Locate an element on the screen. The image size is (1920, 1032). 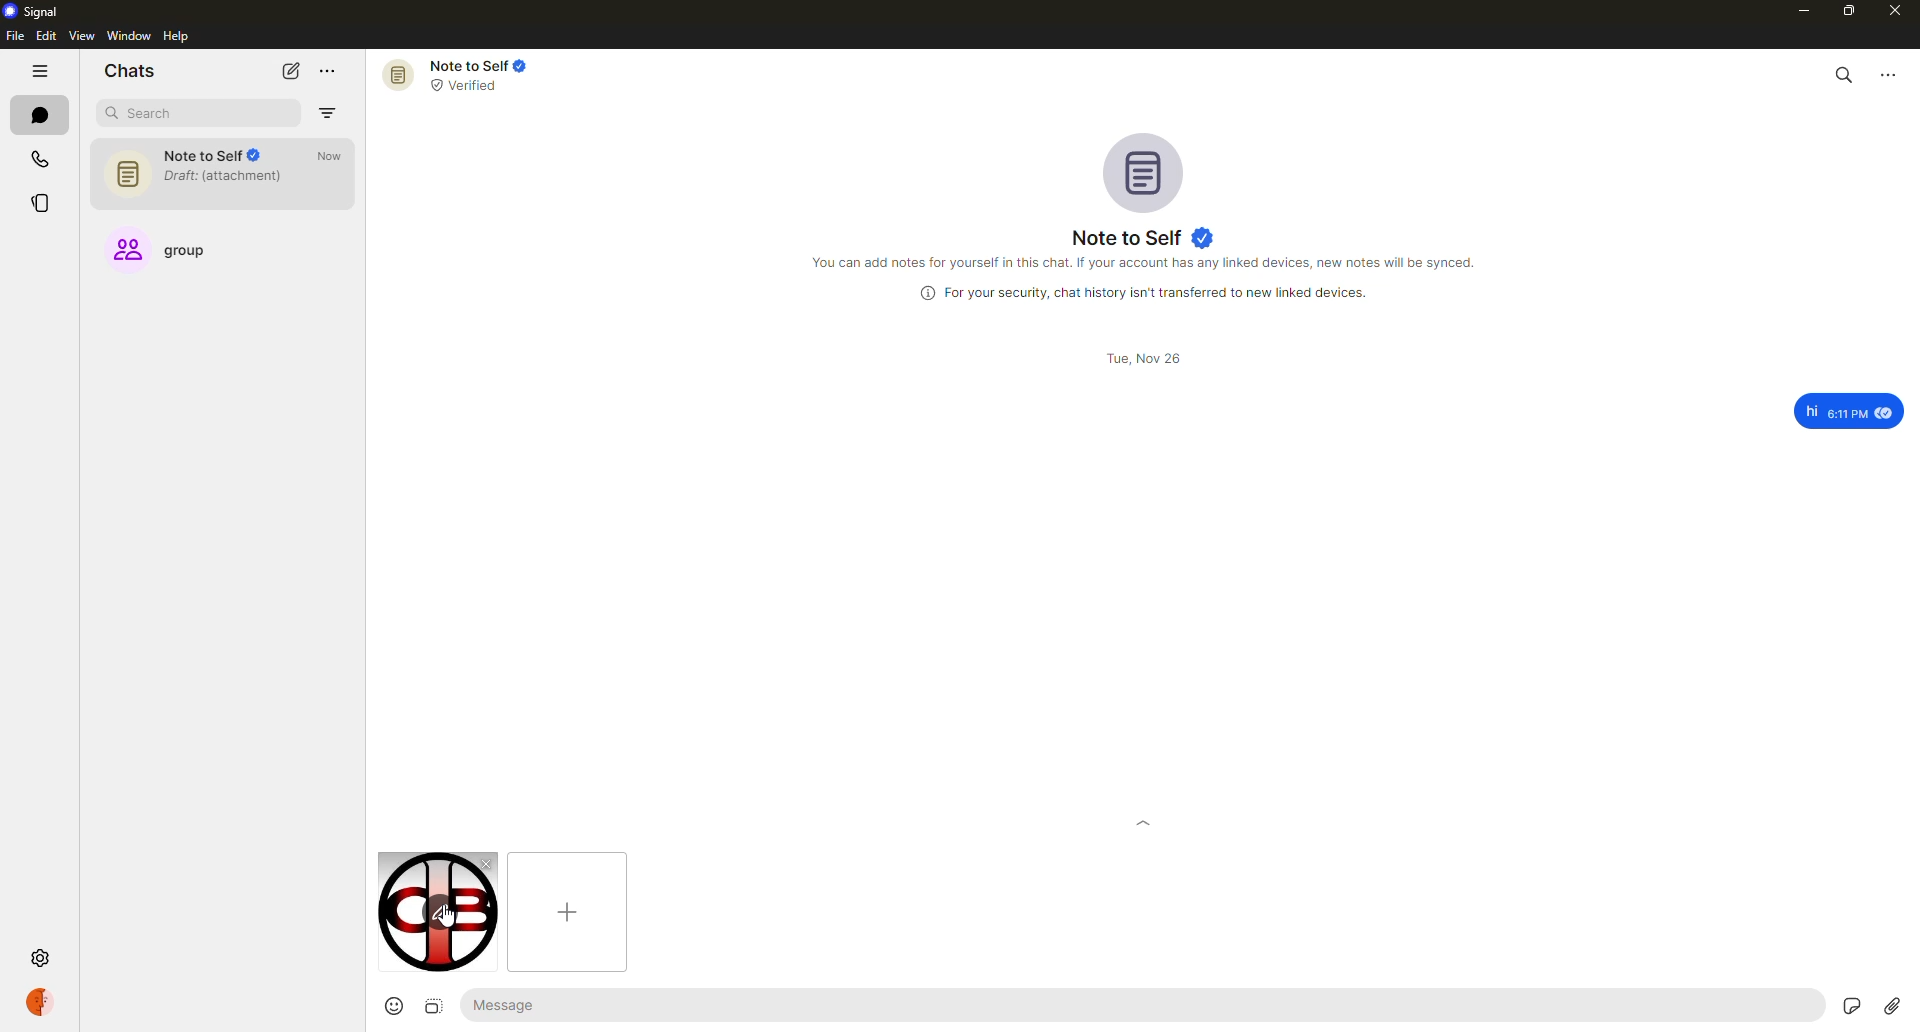
note to self is located at coordinates (1143, 238).